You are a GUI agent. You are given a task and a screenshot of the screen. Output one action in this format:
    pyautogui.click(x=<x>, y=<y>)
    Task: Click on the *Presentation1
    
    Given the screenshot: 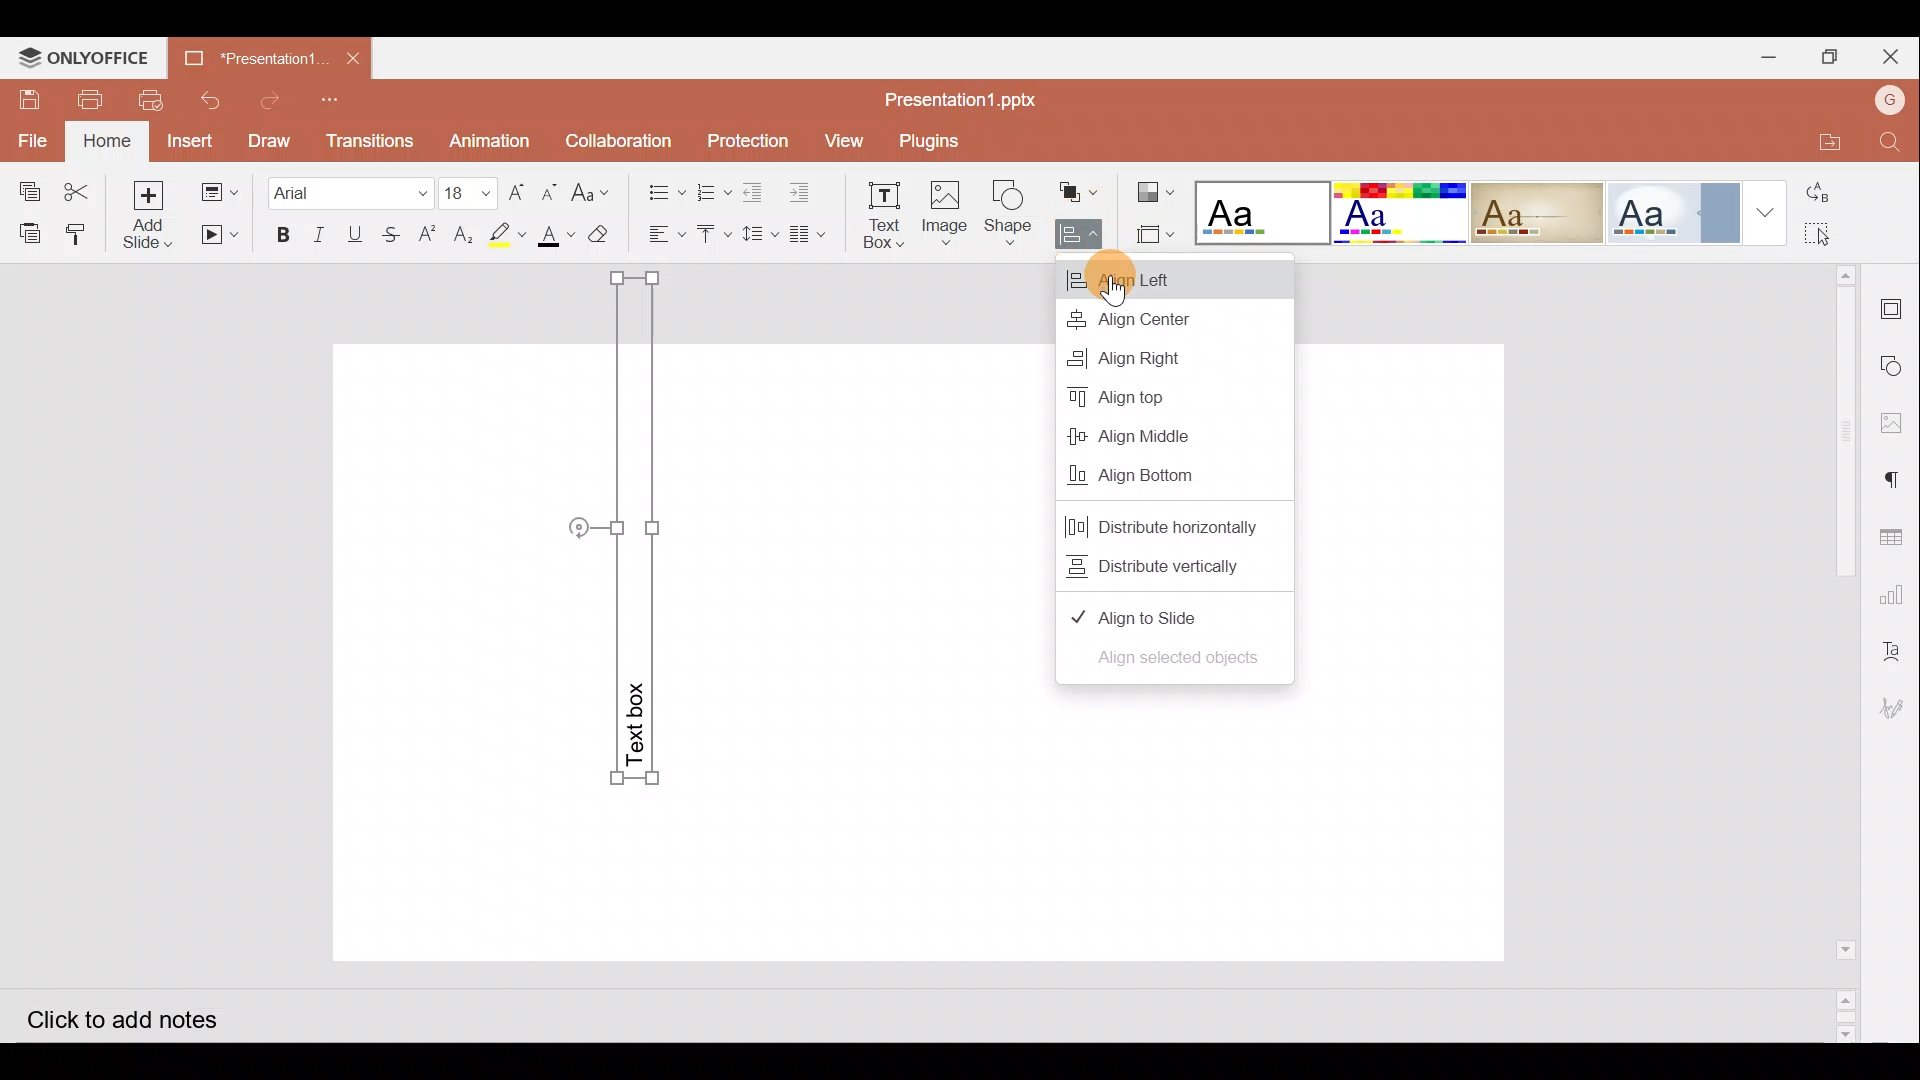 What is the action you would take?
    pyautogui.click(x=254, y=53)
    